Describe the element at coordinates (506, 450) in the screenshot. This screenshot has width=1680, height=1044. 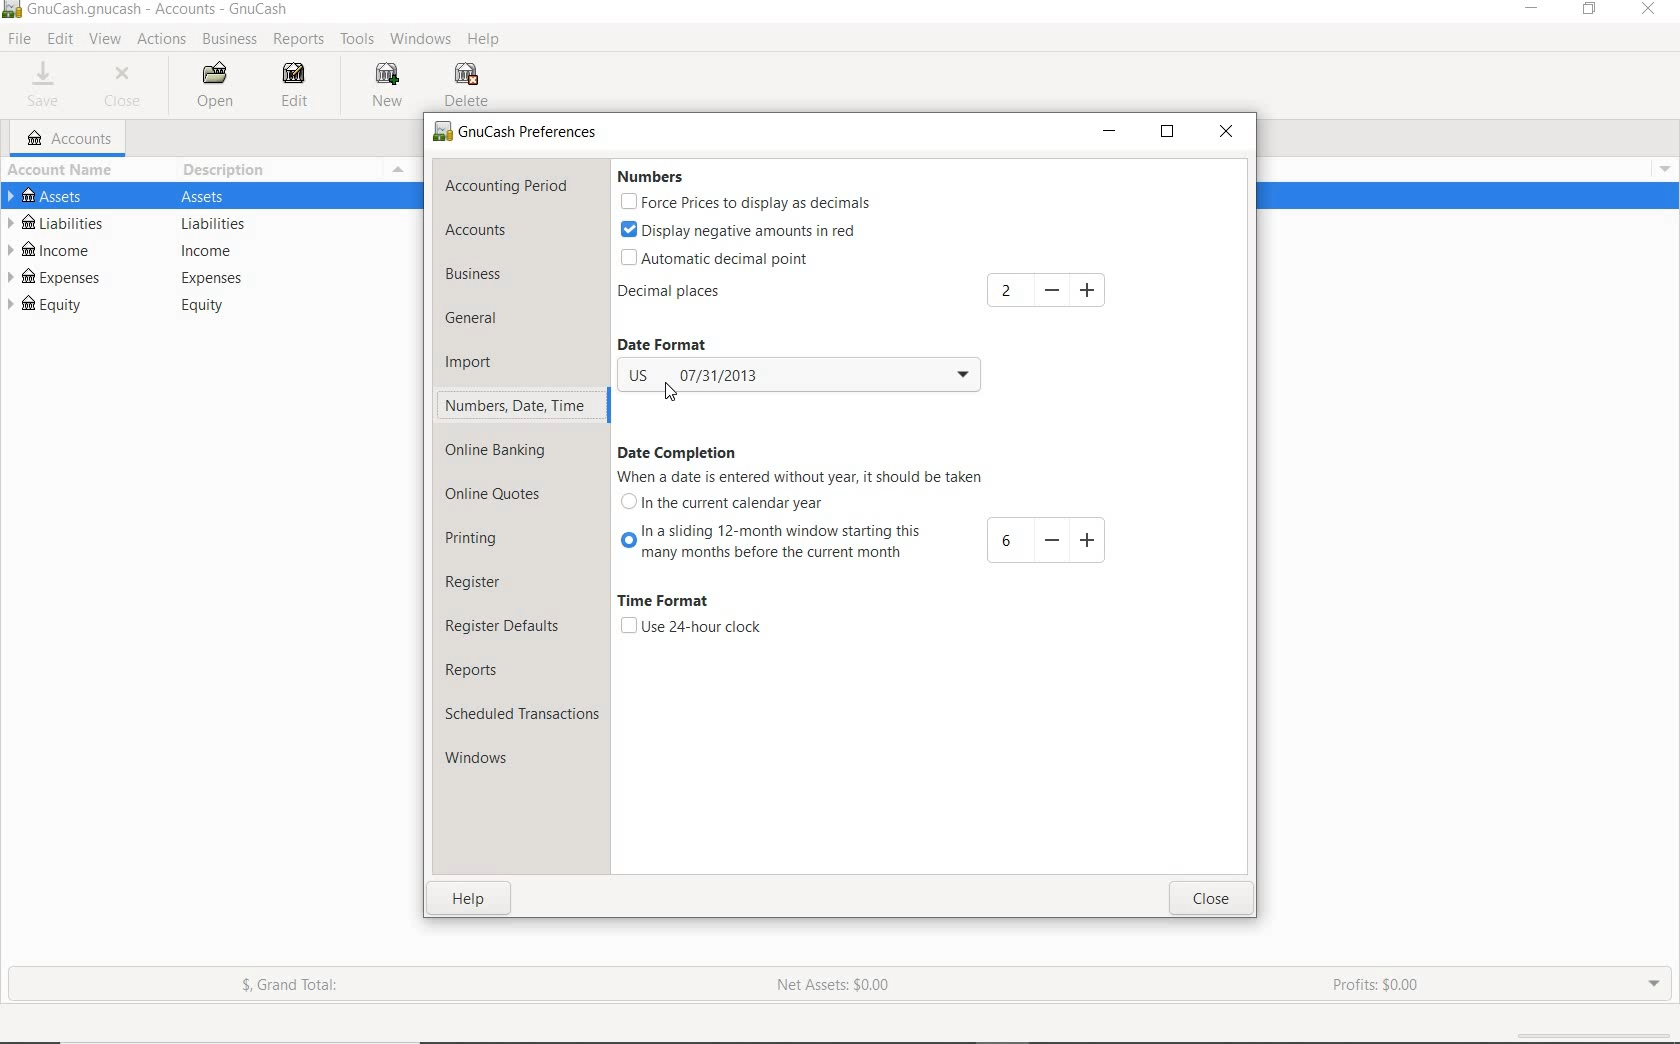
I see `online banking` at that location.